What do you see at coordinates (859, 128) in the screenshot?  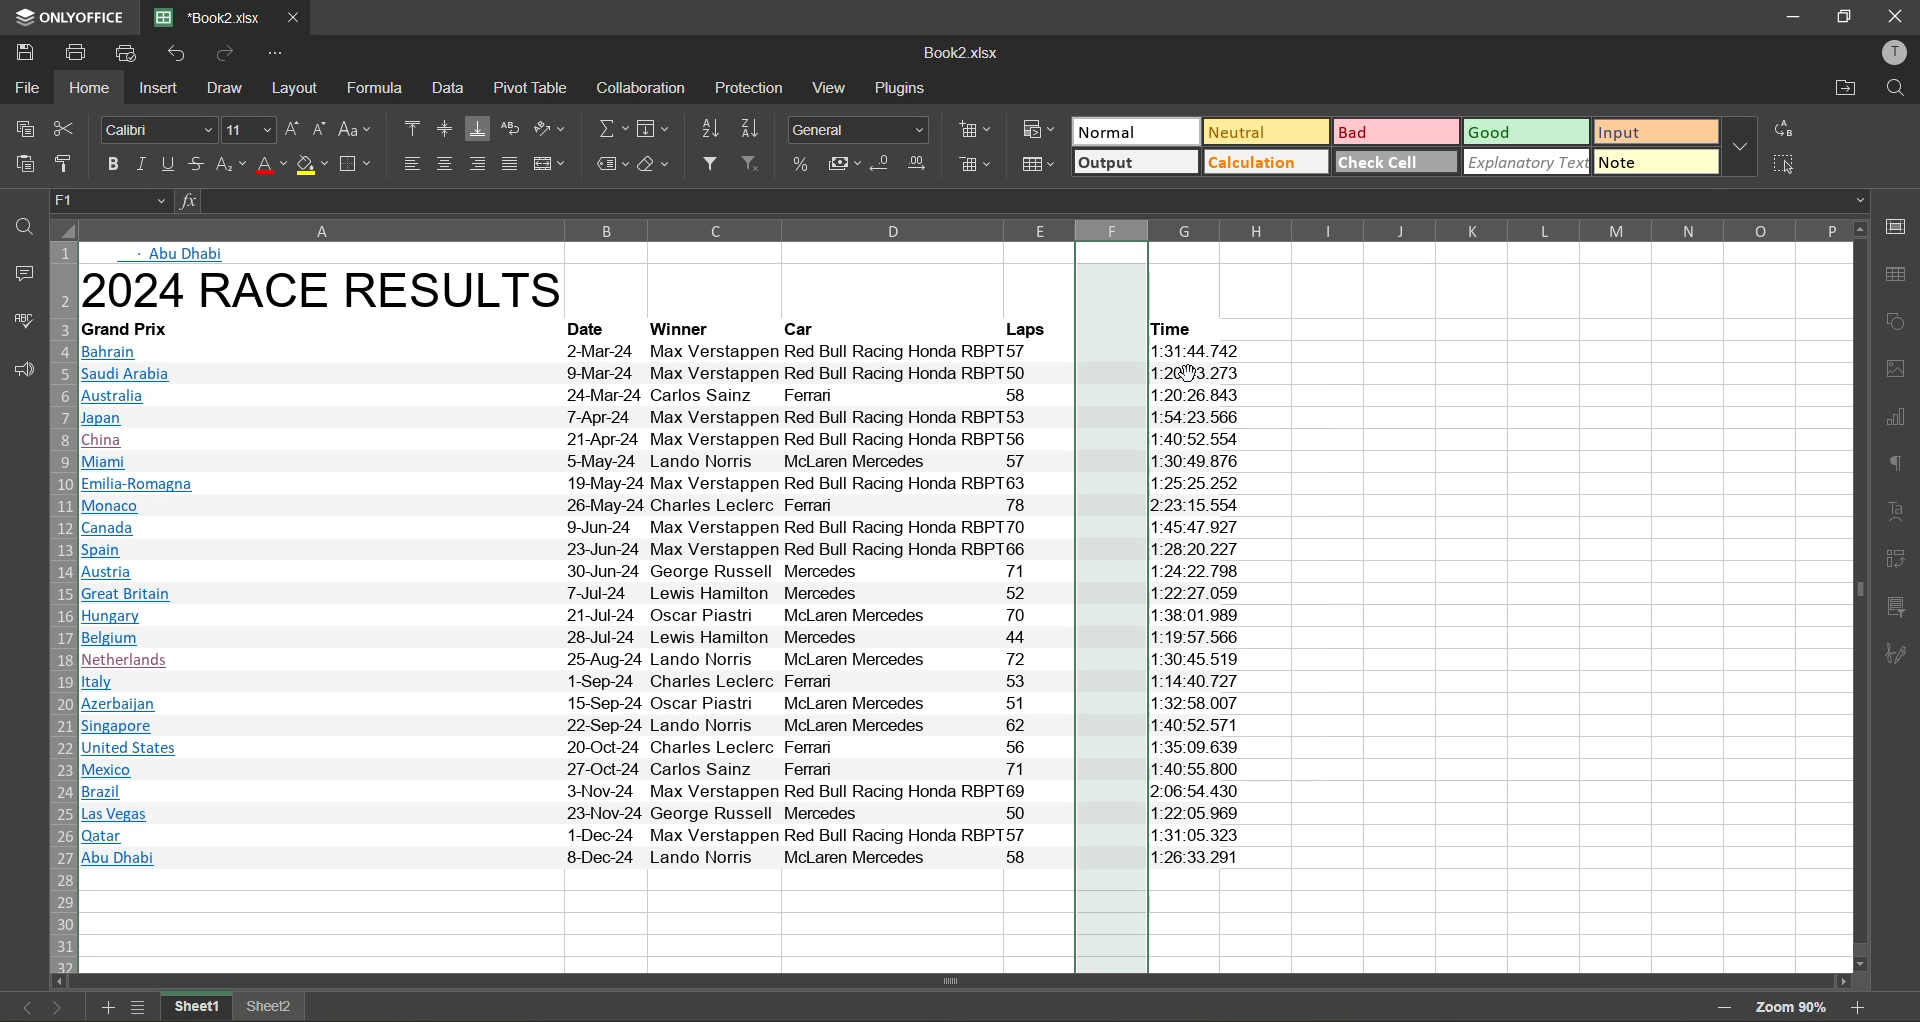 I see `number format` at bounding box center [859, 128].